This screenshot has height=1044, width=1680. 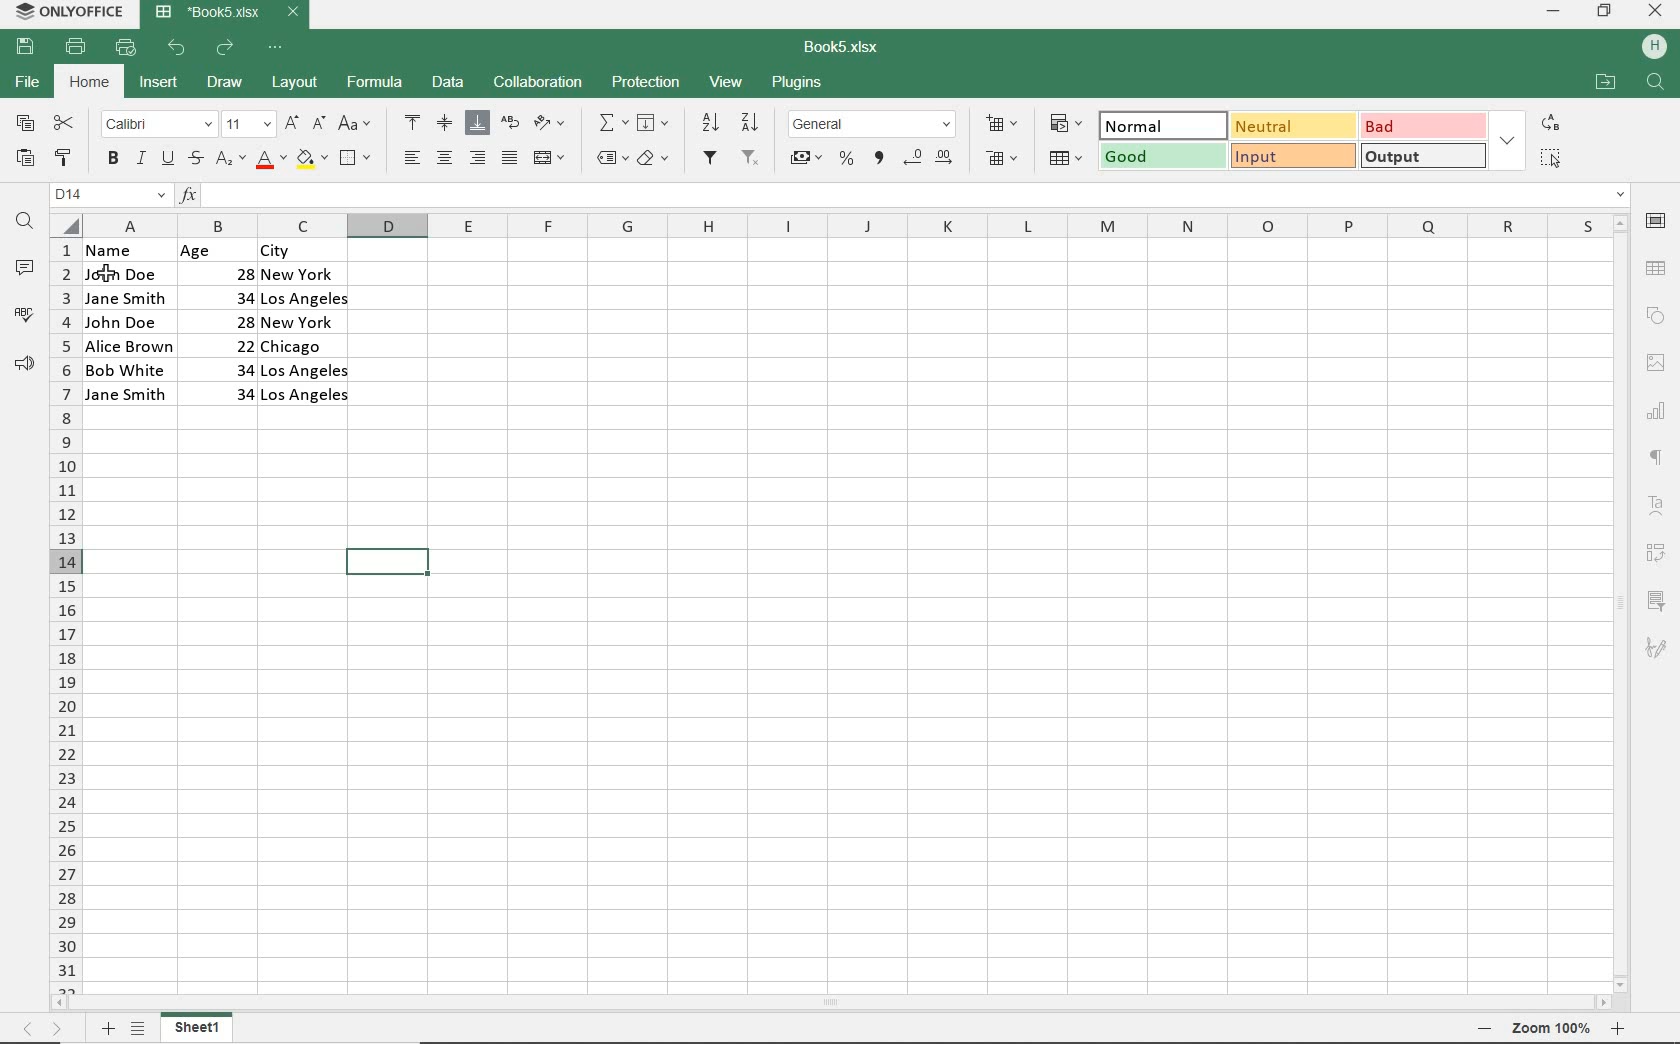 I want to click on ALIGN CENTER, so click(x=443, y=159).